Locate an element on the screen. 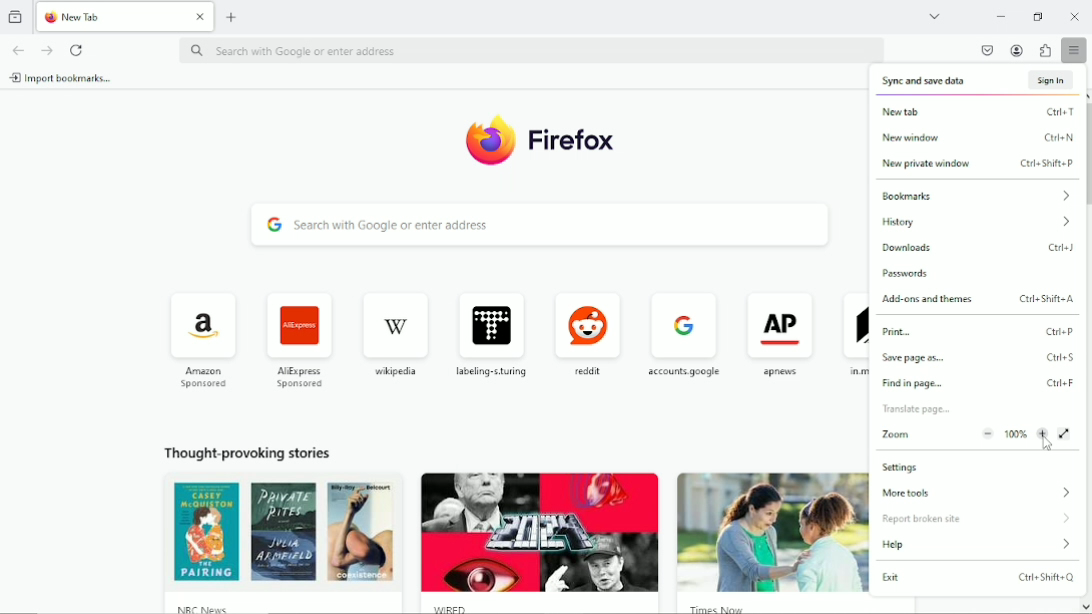 The height and width of the screenshot is (614, 1092). Zoom is located at coordinates (962, 437).